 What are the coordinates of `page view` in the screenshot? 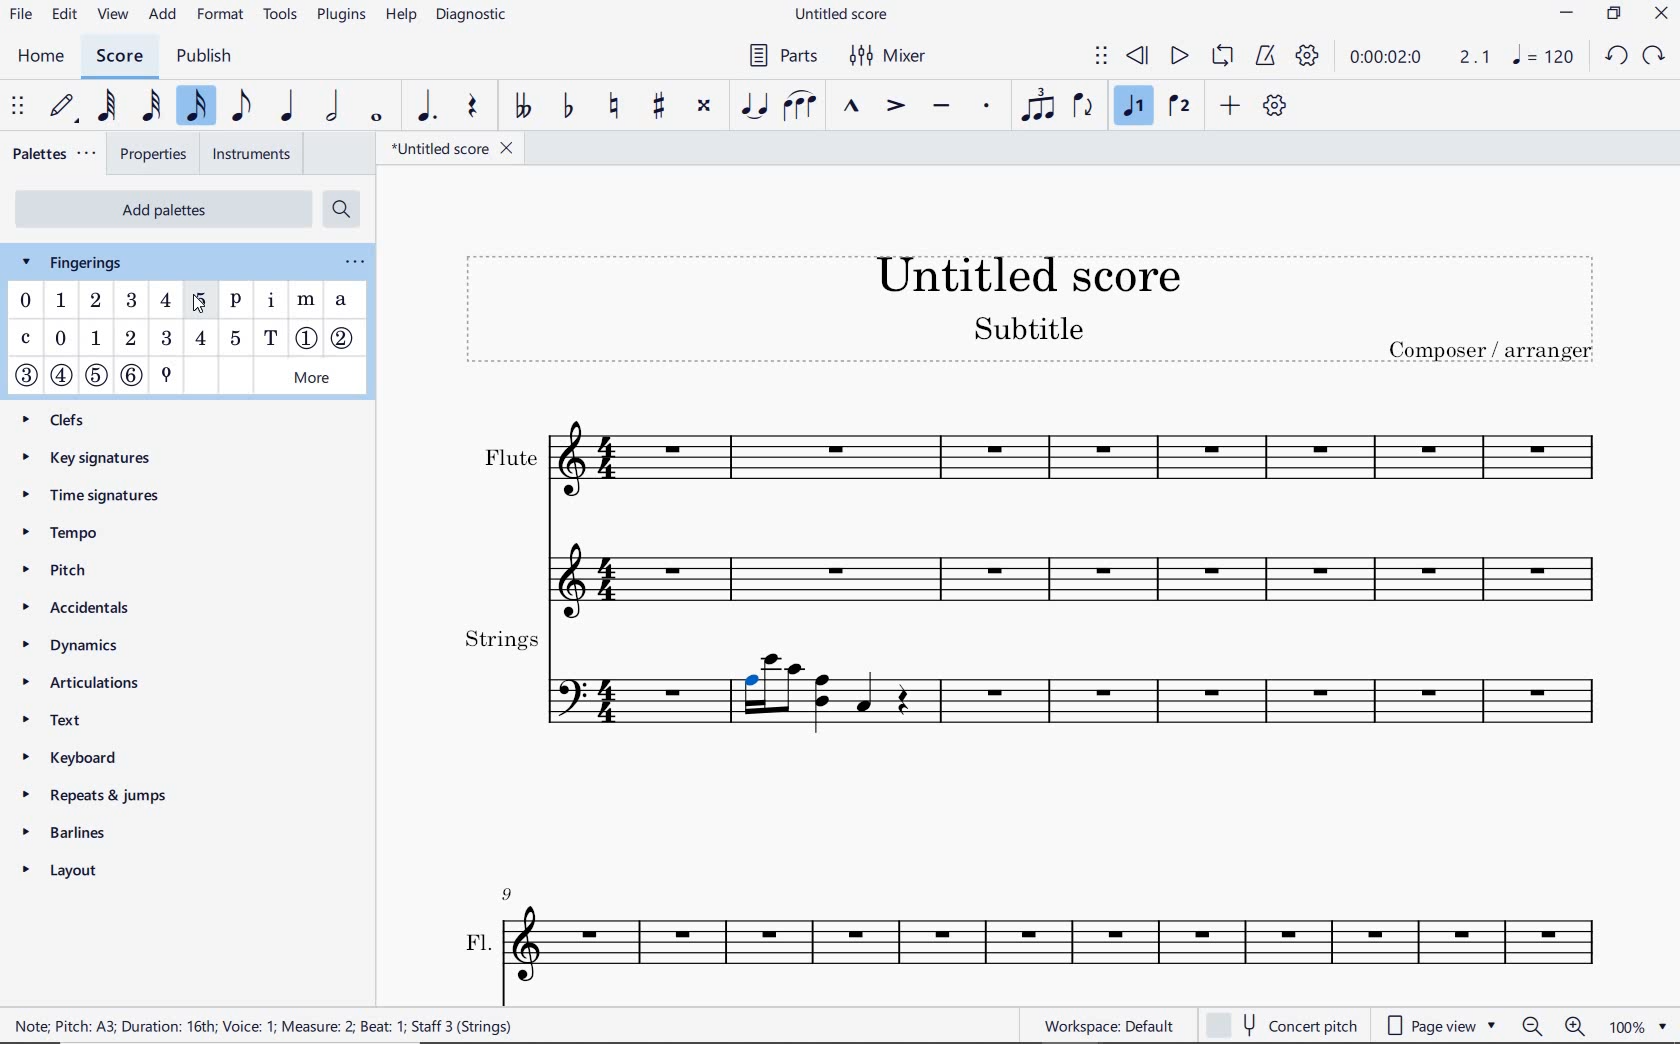 It's located at (1441, 1024).